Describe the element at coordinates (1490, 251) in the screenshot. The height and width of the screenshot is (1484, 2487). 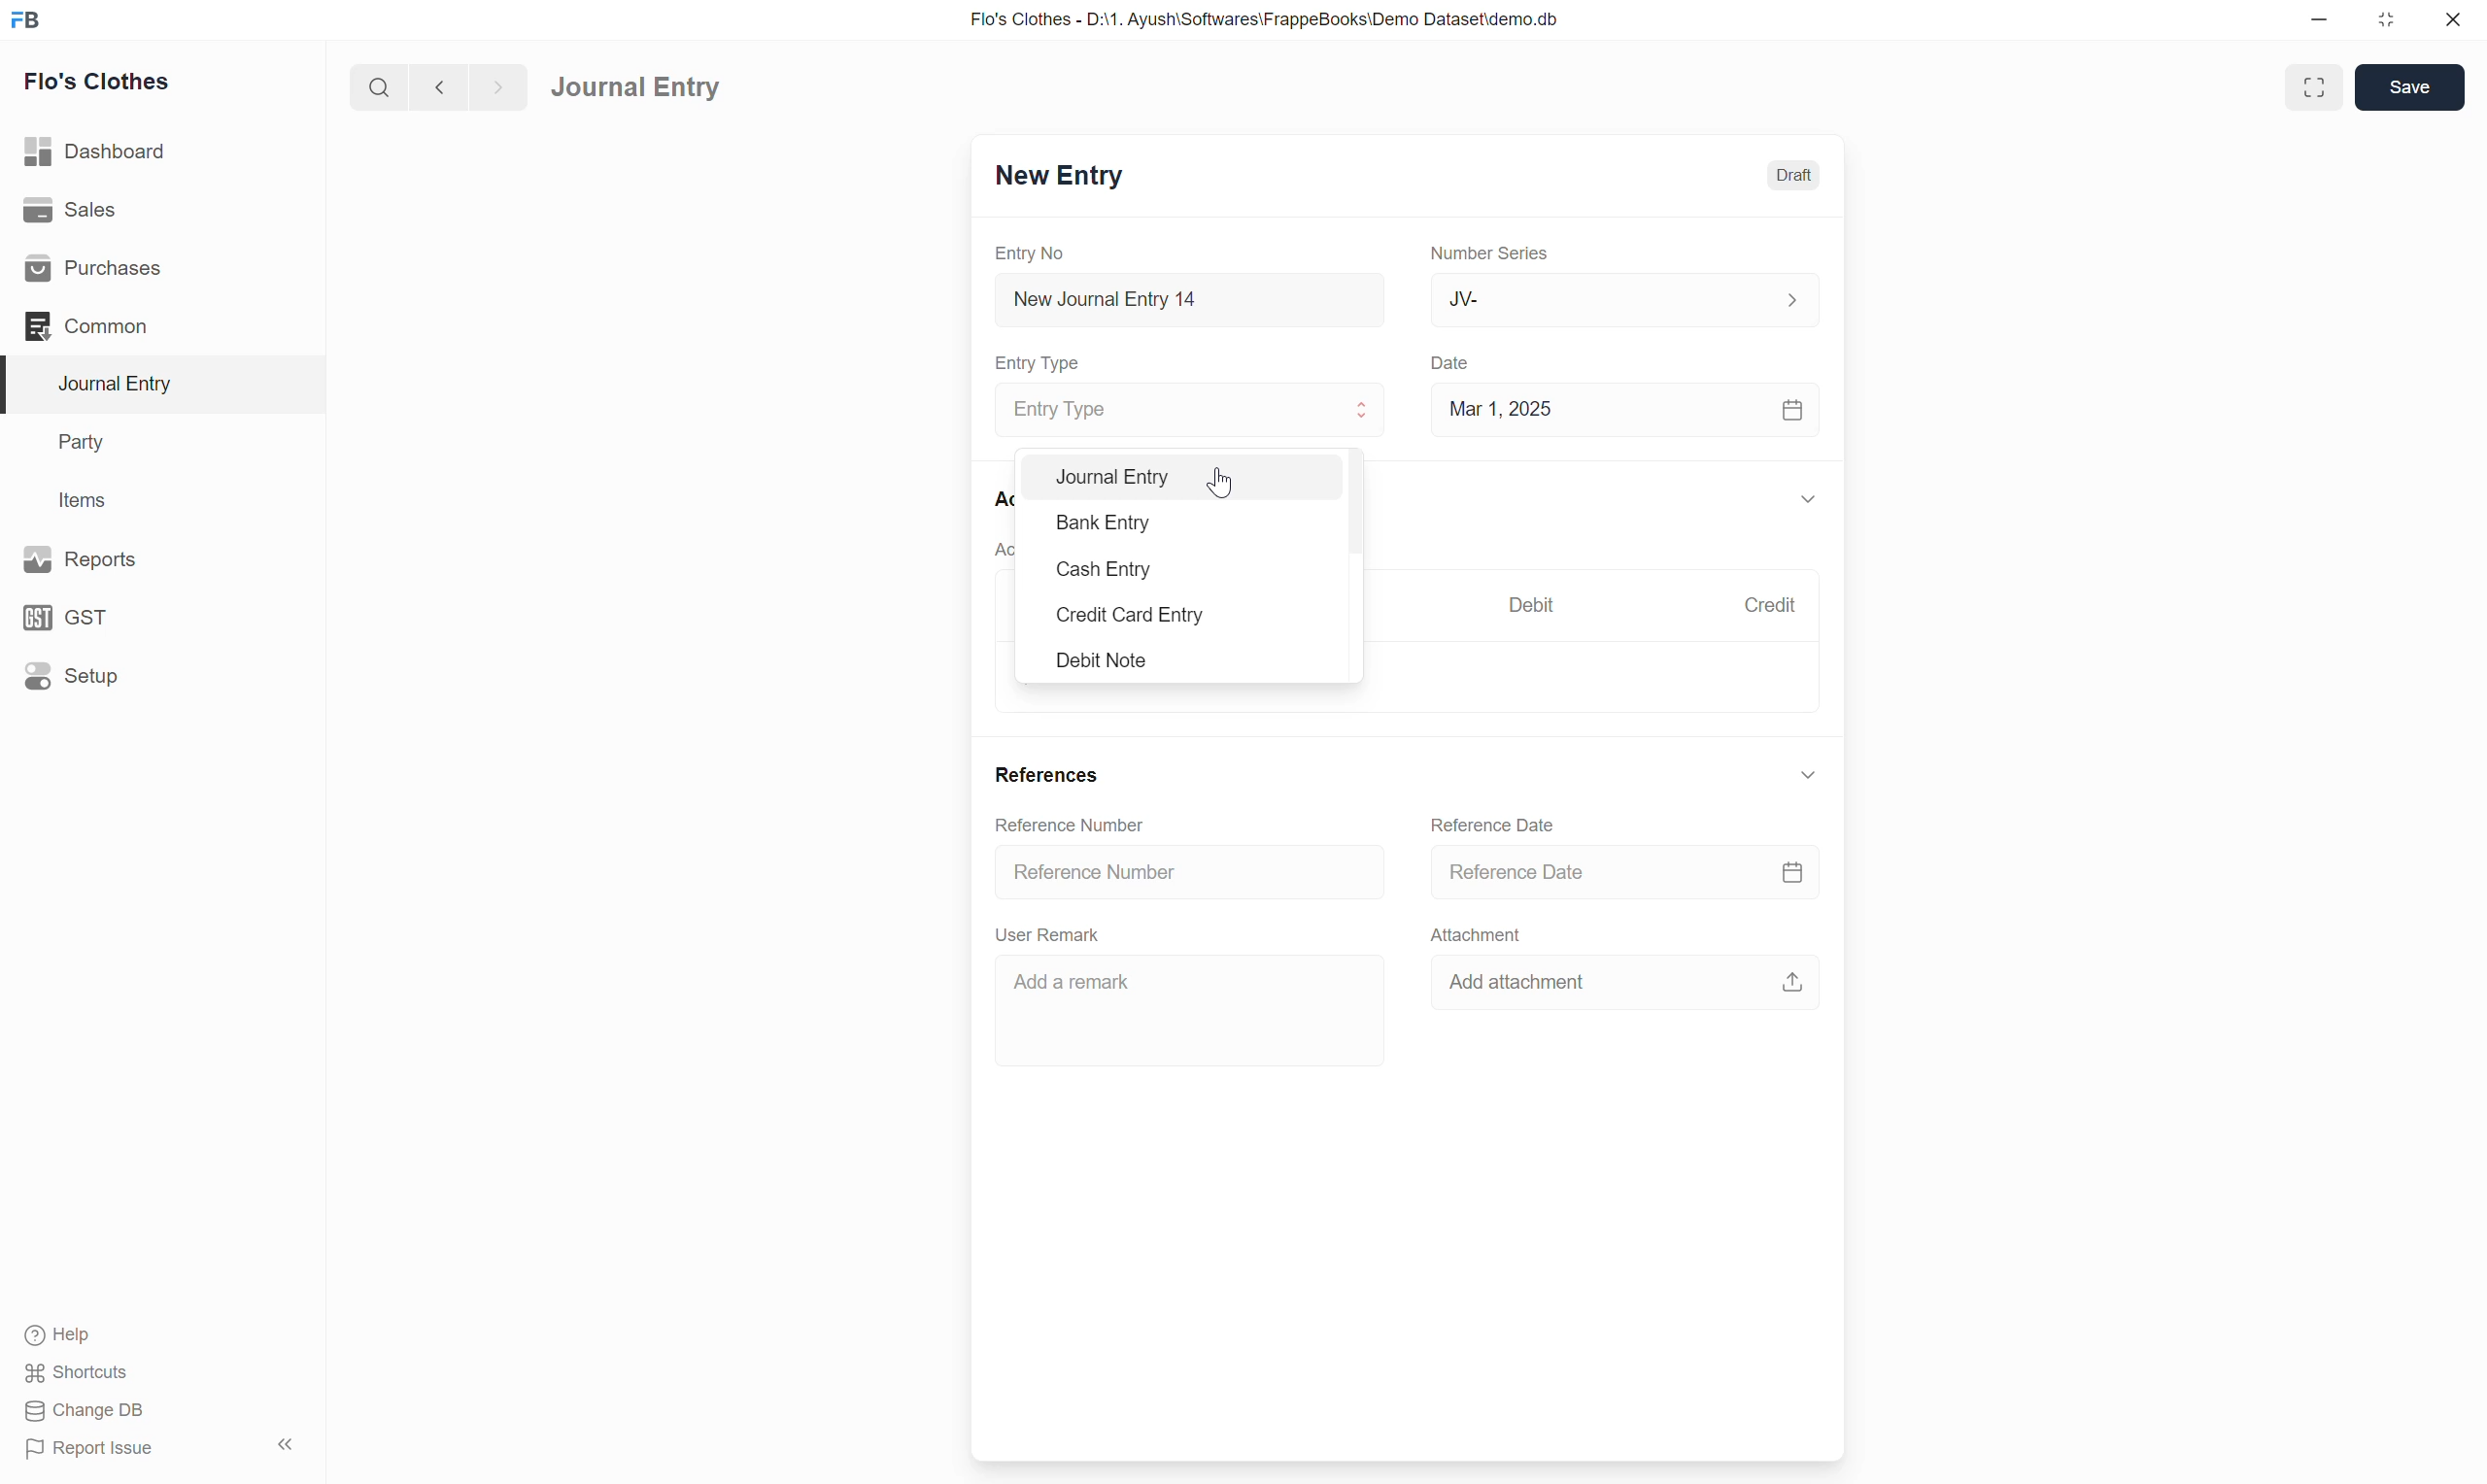
I see `Number Series` at that location.